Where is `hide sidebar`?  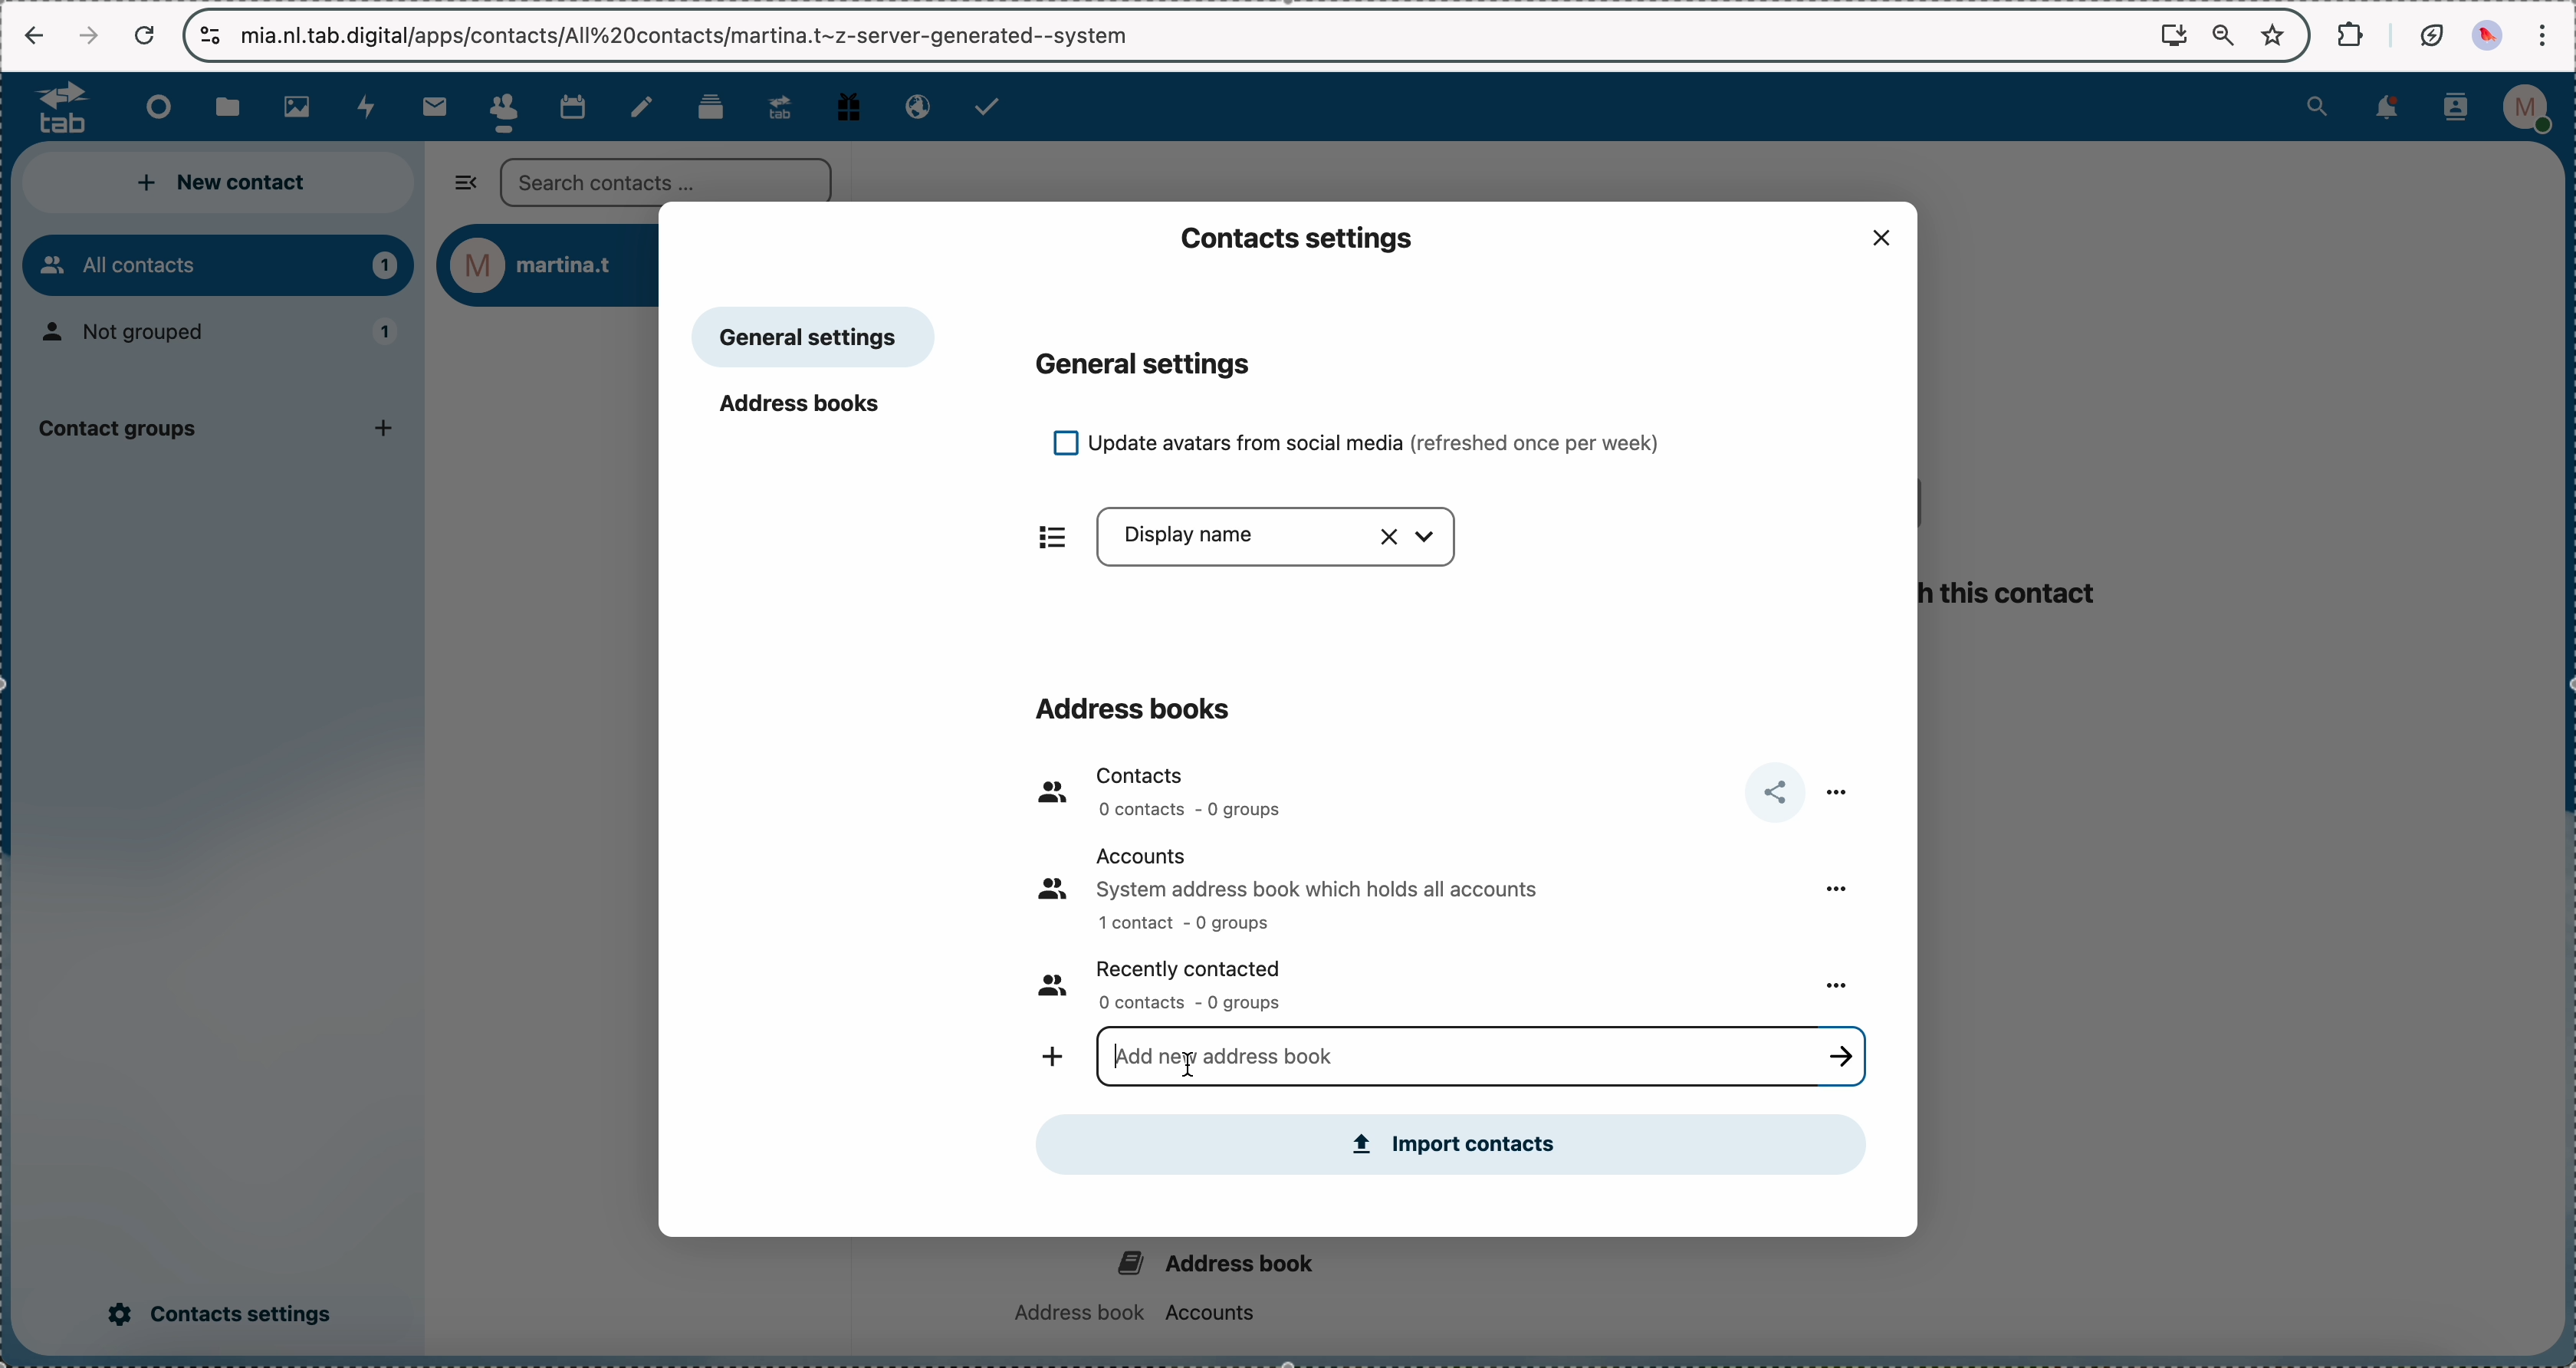 hide sidebar is located at coordinates (460, 187).